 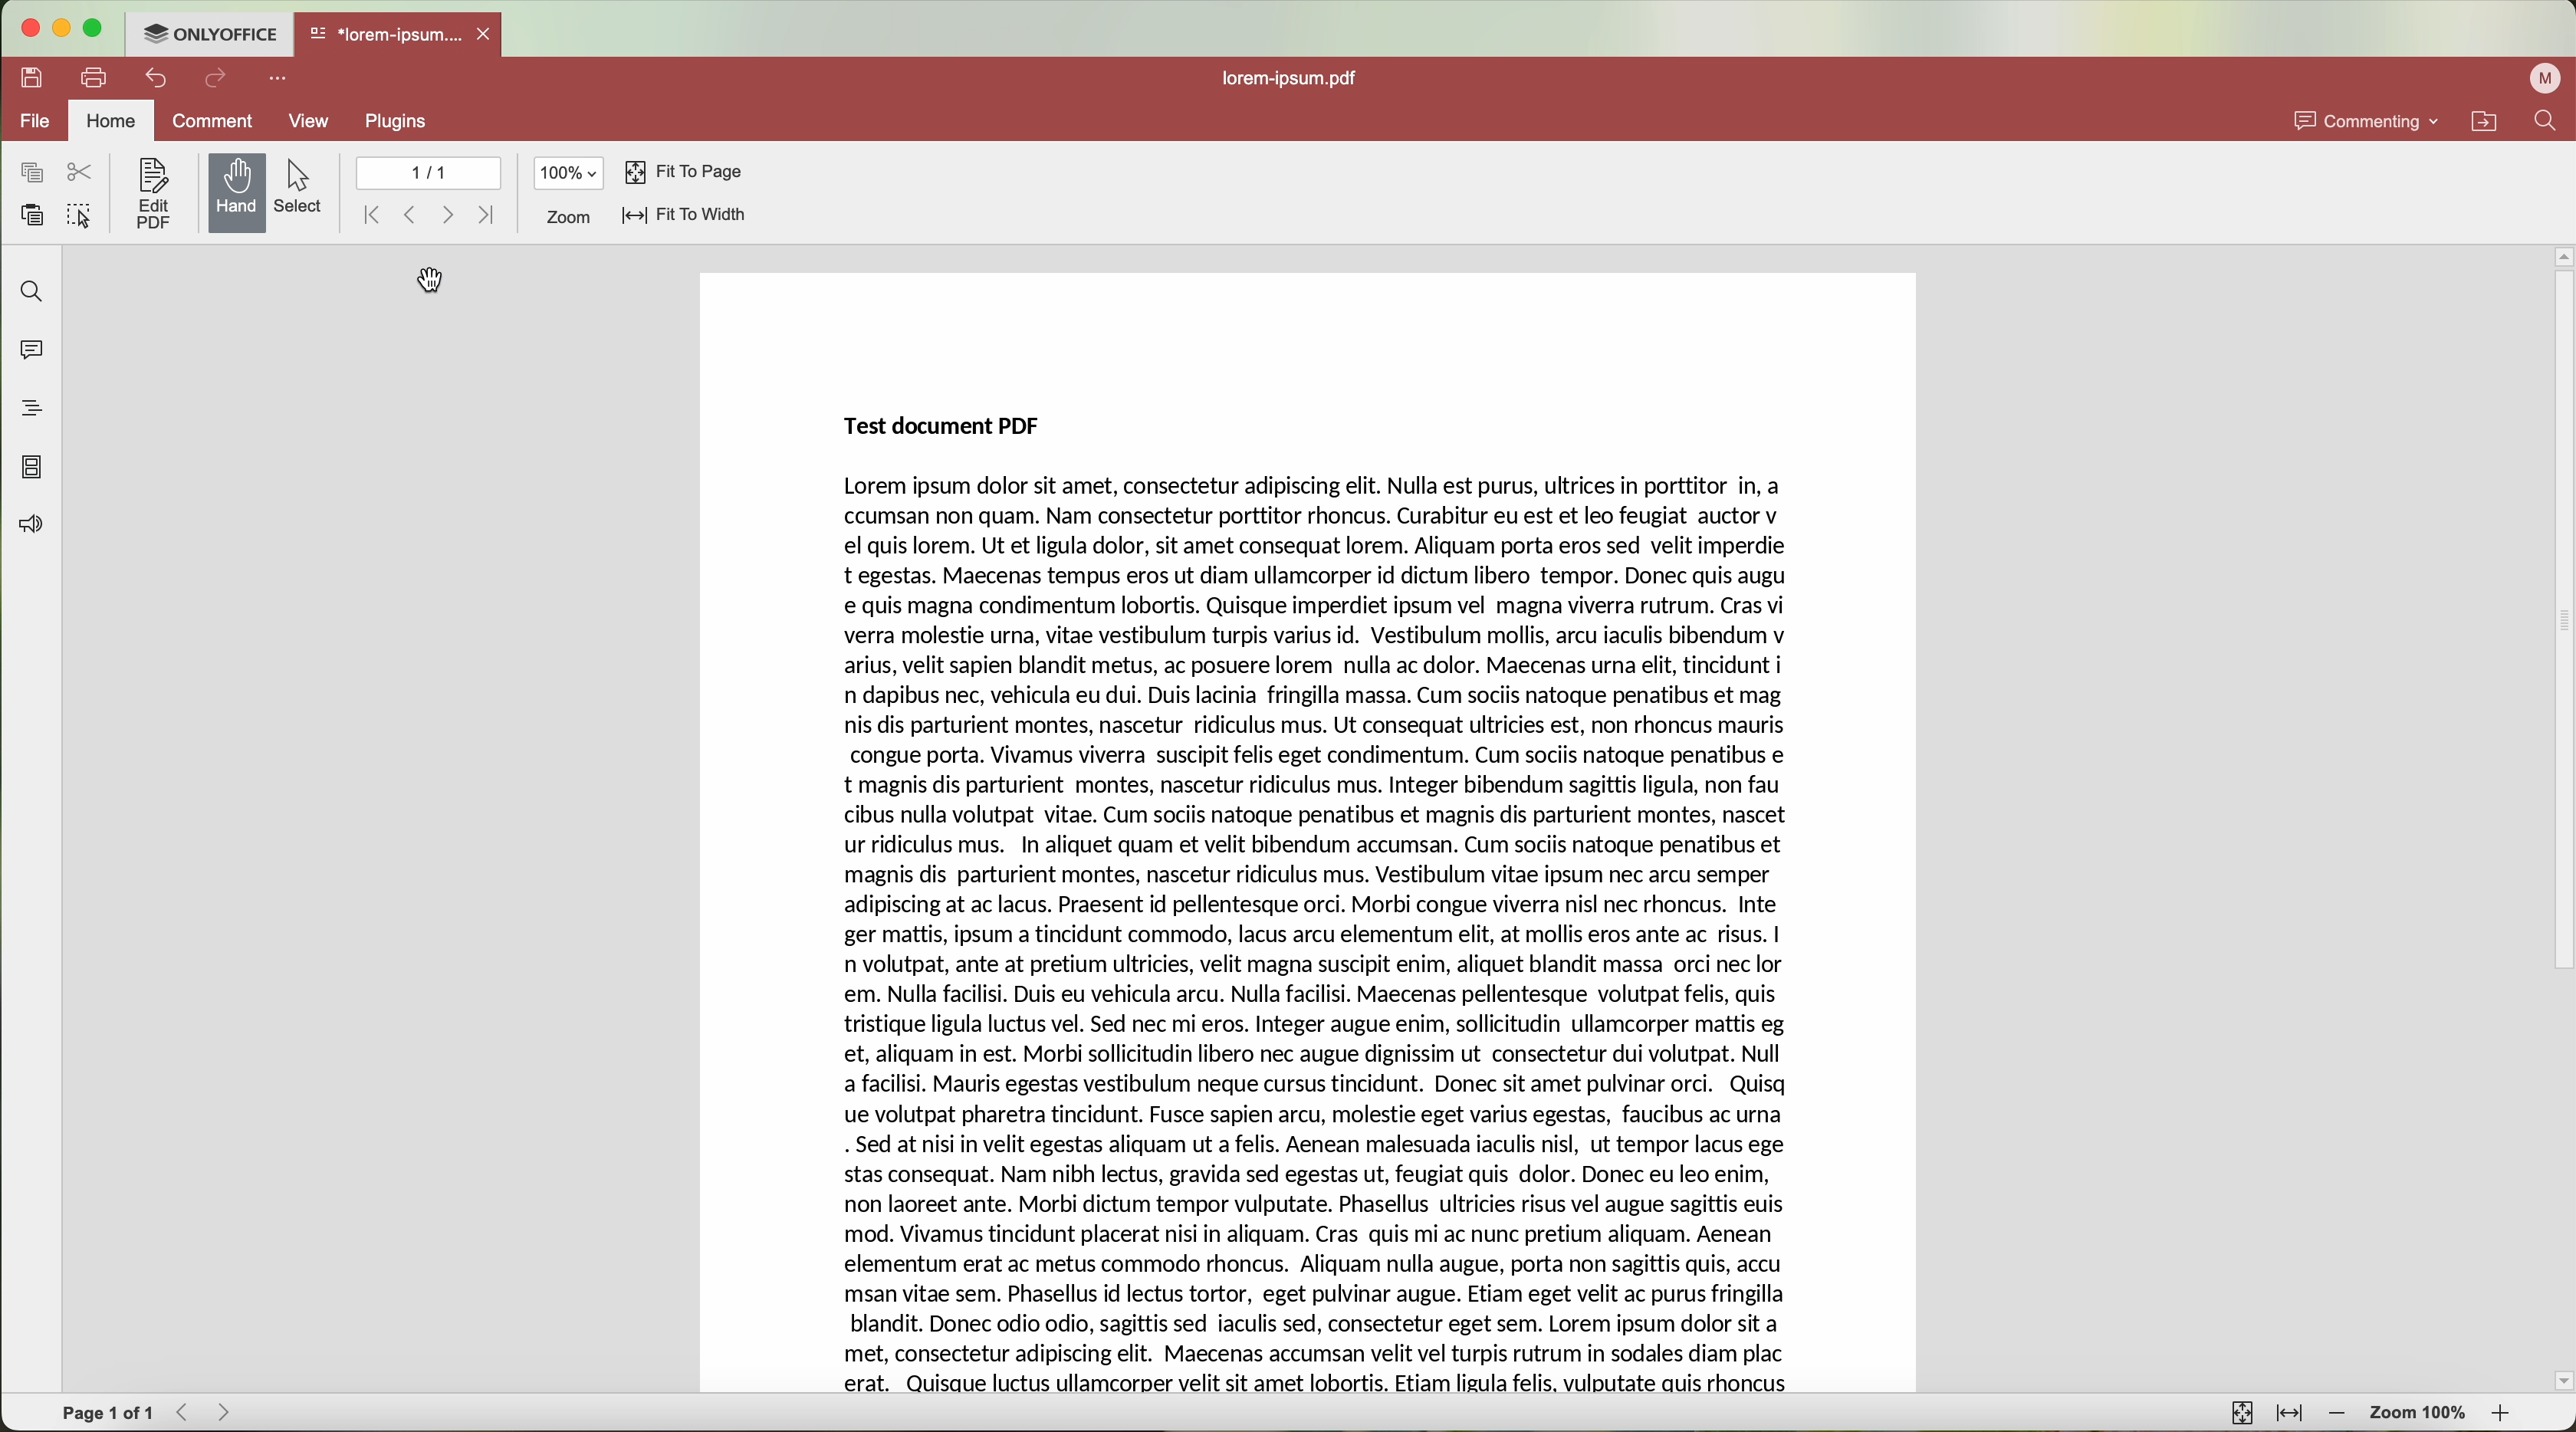 What do you see at coordinates (32, 464) in the screenshot?
I see `click on page thumbnails` at bounding box center [32, 464].